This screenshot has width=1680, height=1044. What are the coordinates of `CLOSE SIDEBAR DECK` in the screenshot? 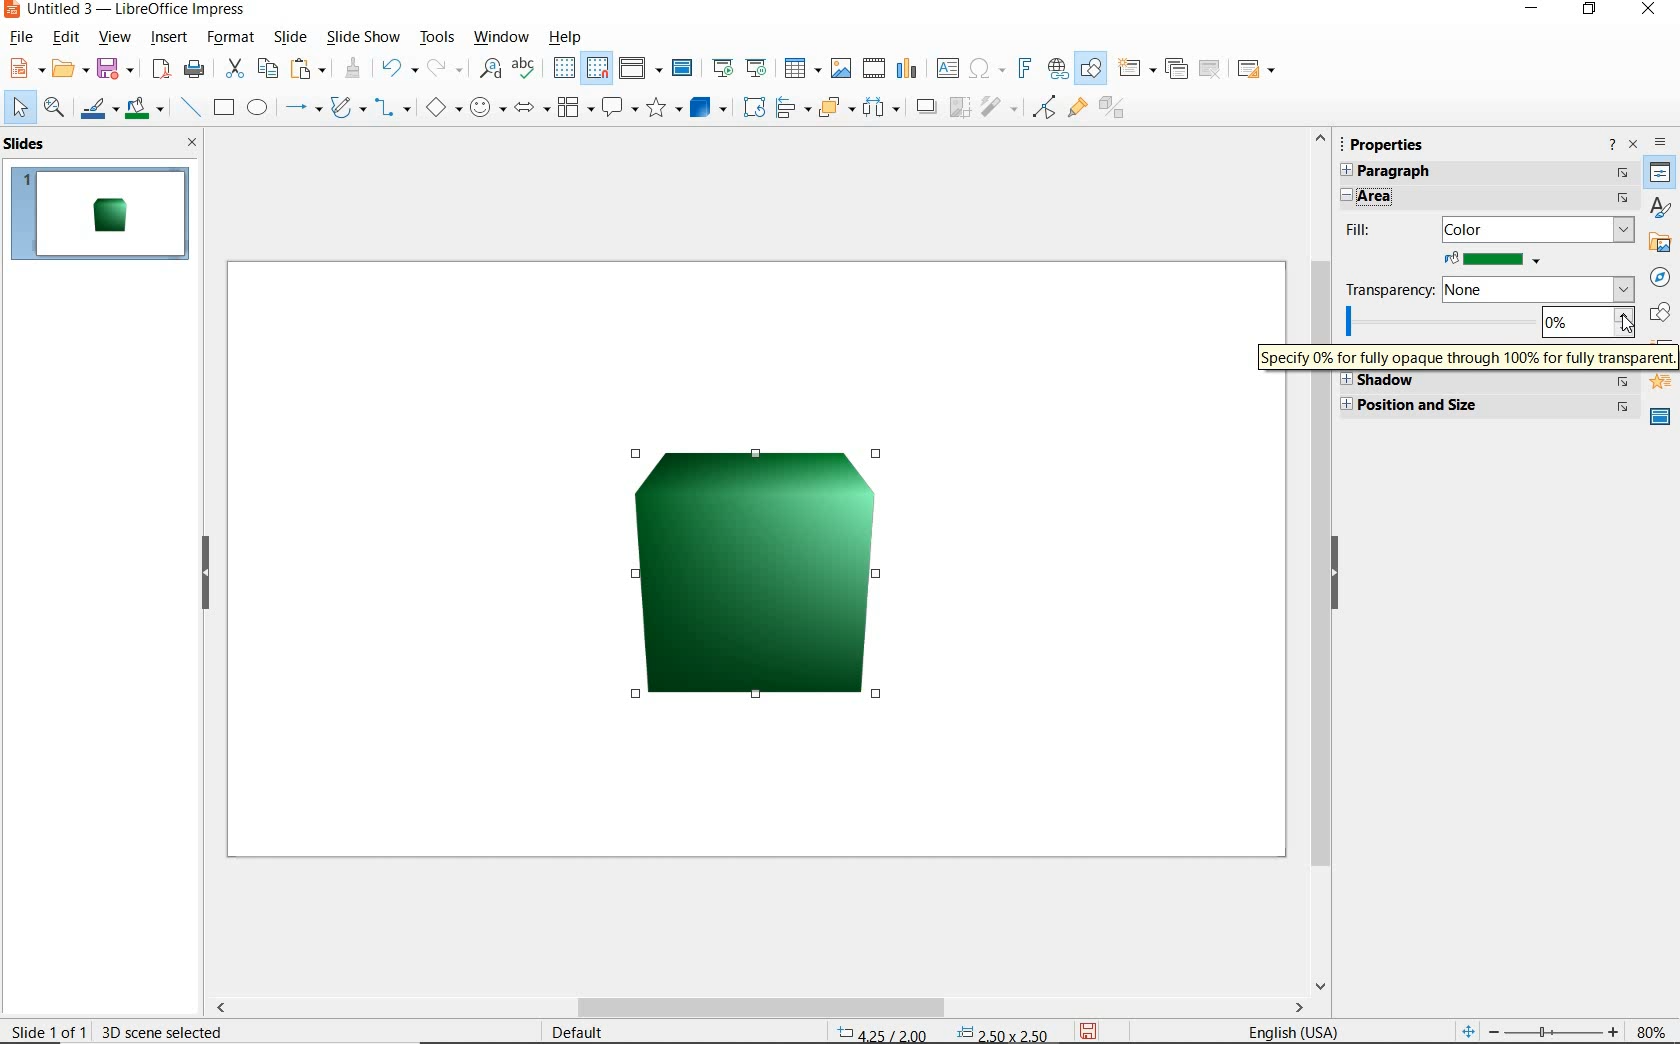 It's located at (1633, 146).